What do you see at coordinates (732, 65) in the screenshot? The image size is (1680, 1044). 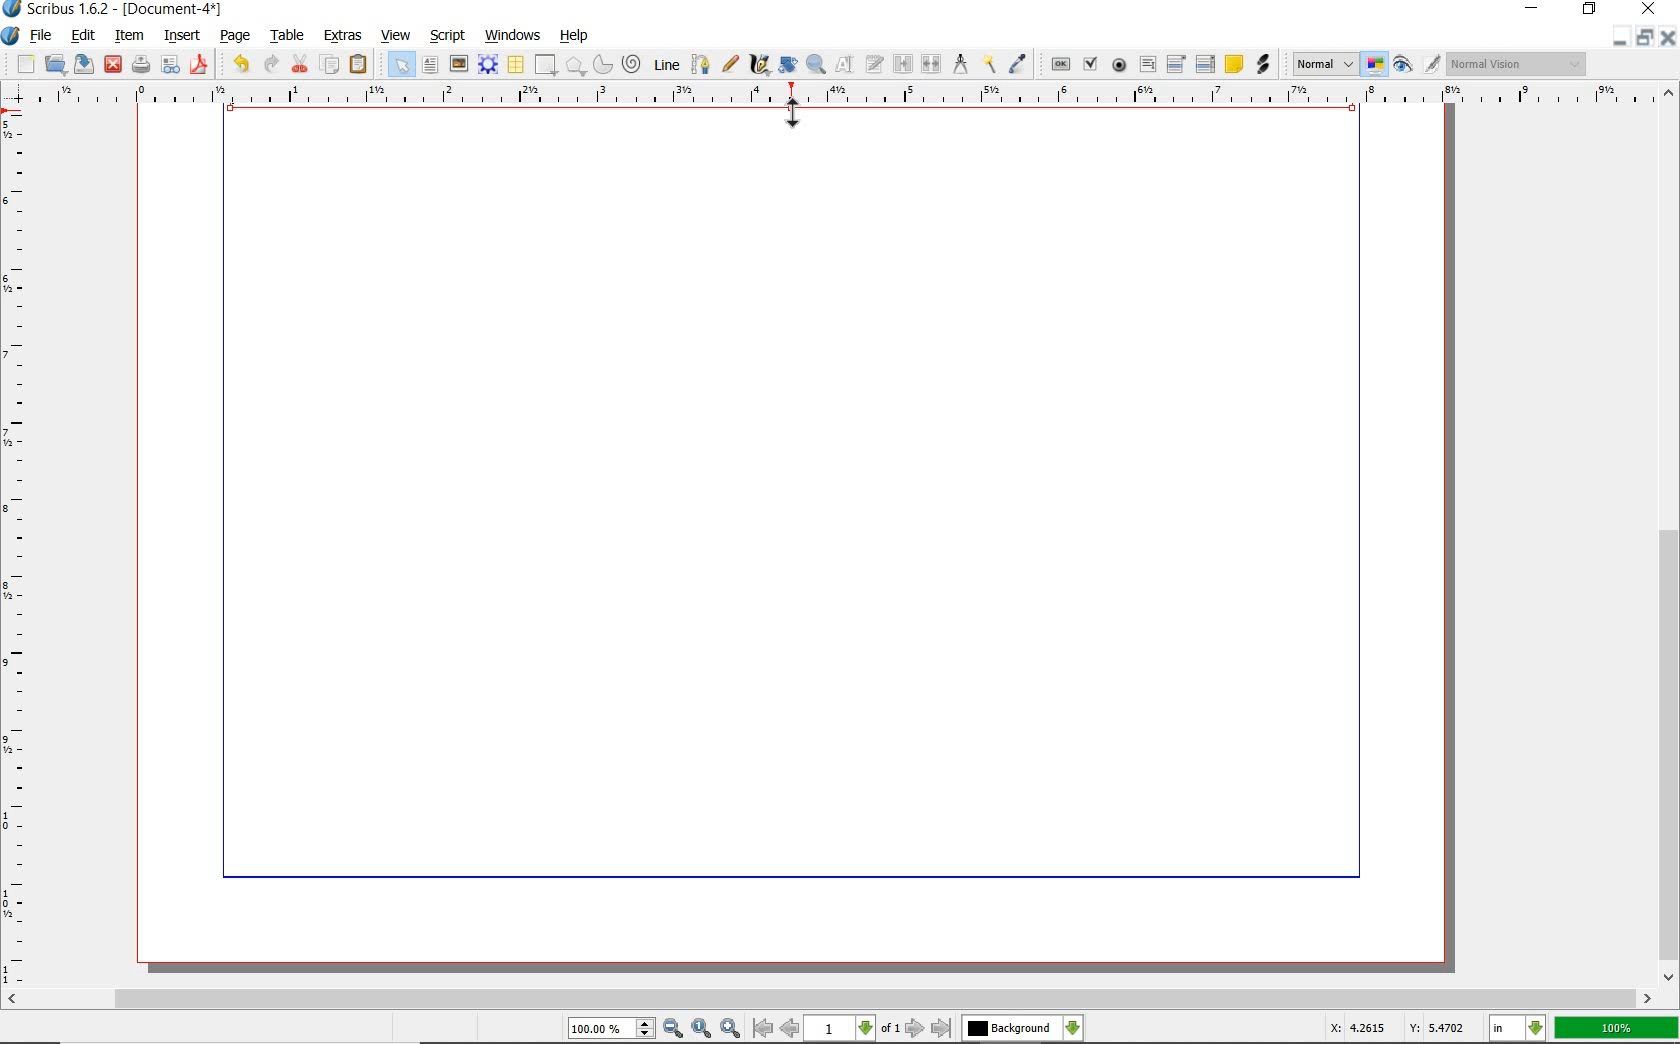 I see `freehand line` at bounding box center [732, 65].